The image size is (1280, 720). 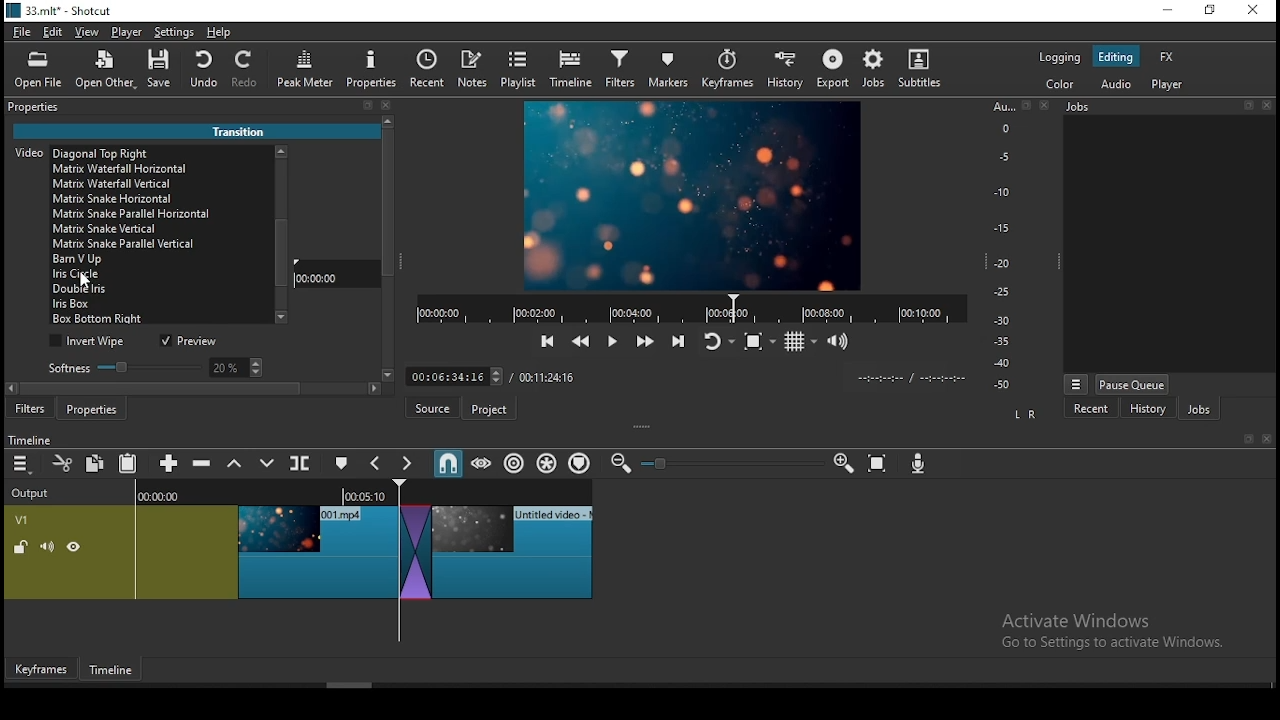 I want to click on overwrite, so click(x=267, y=464).